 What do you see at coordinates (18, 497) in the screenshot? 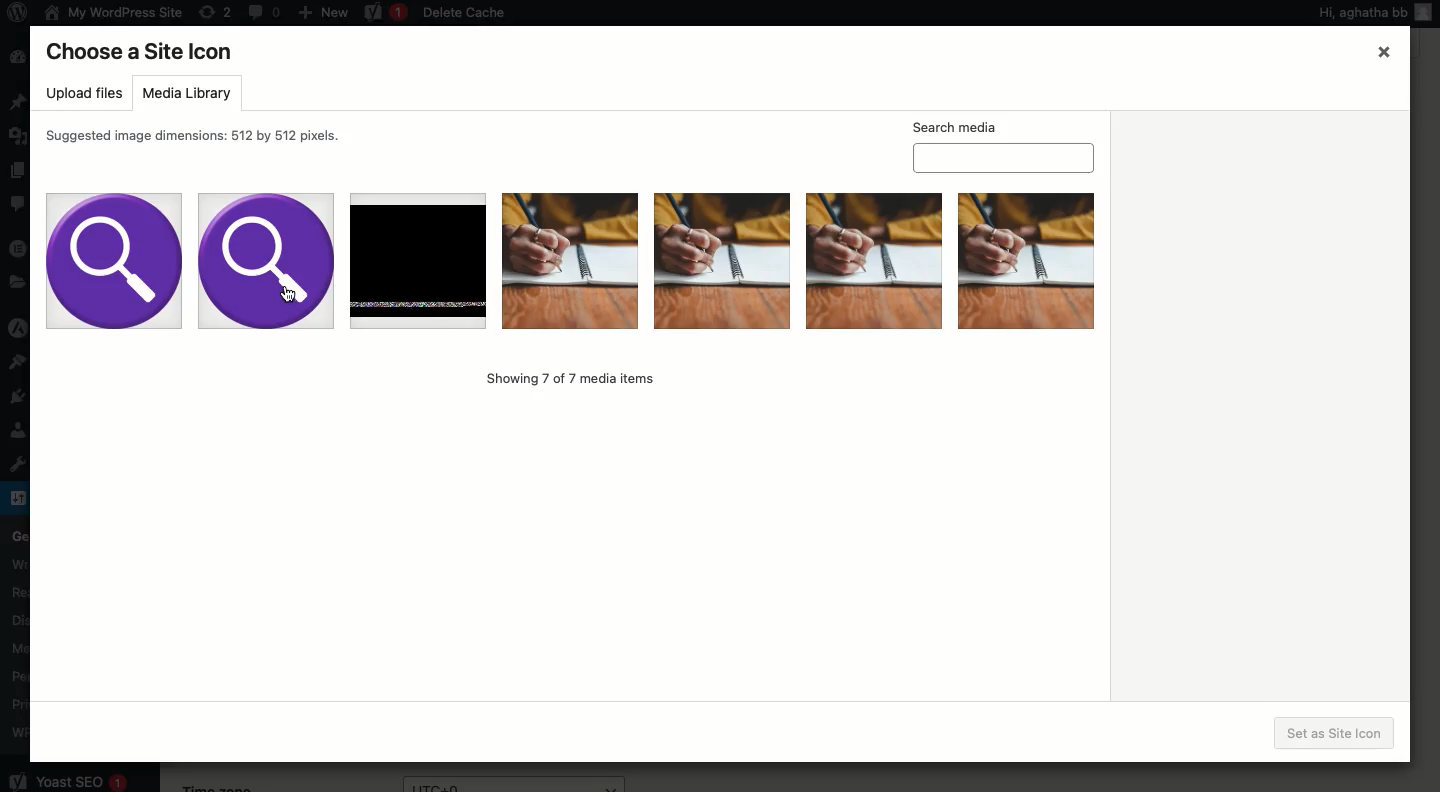
I see `Settings` at bounding box center [18, 497].